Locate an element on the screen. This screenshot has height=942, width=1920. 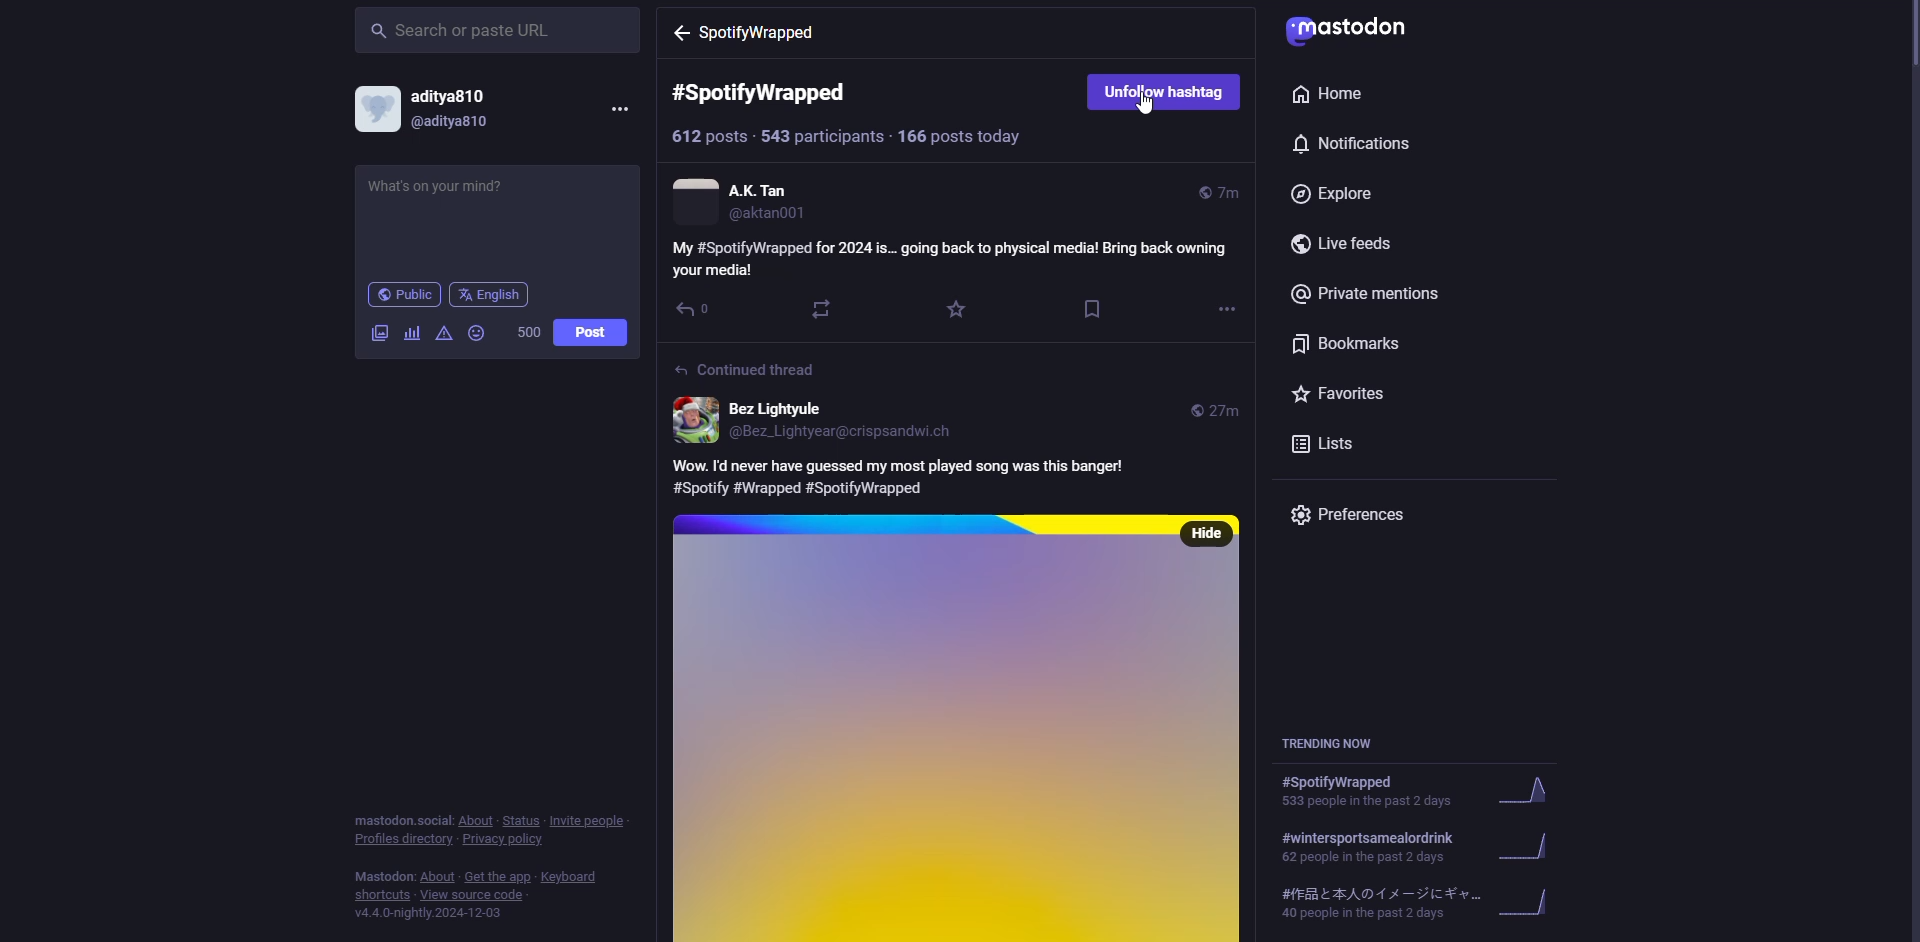
account is located at coordinates (439, 109).